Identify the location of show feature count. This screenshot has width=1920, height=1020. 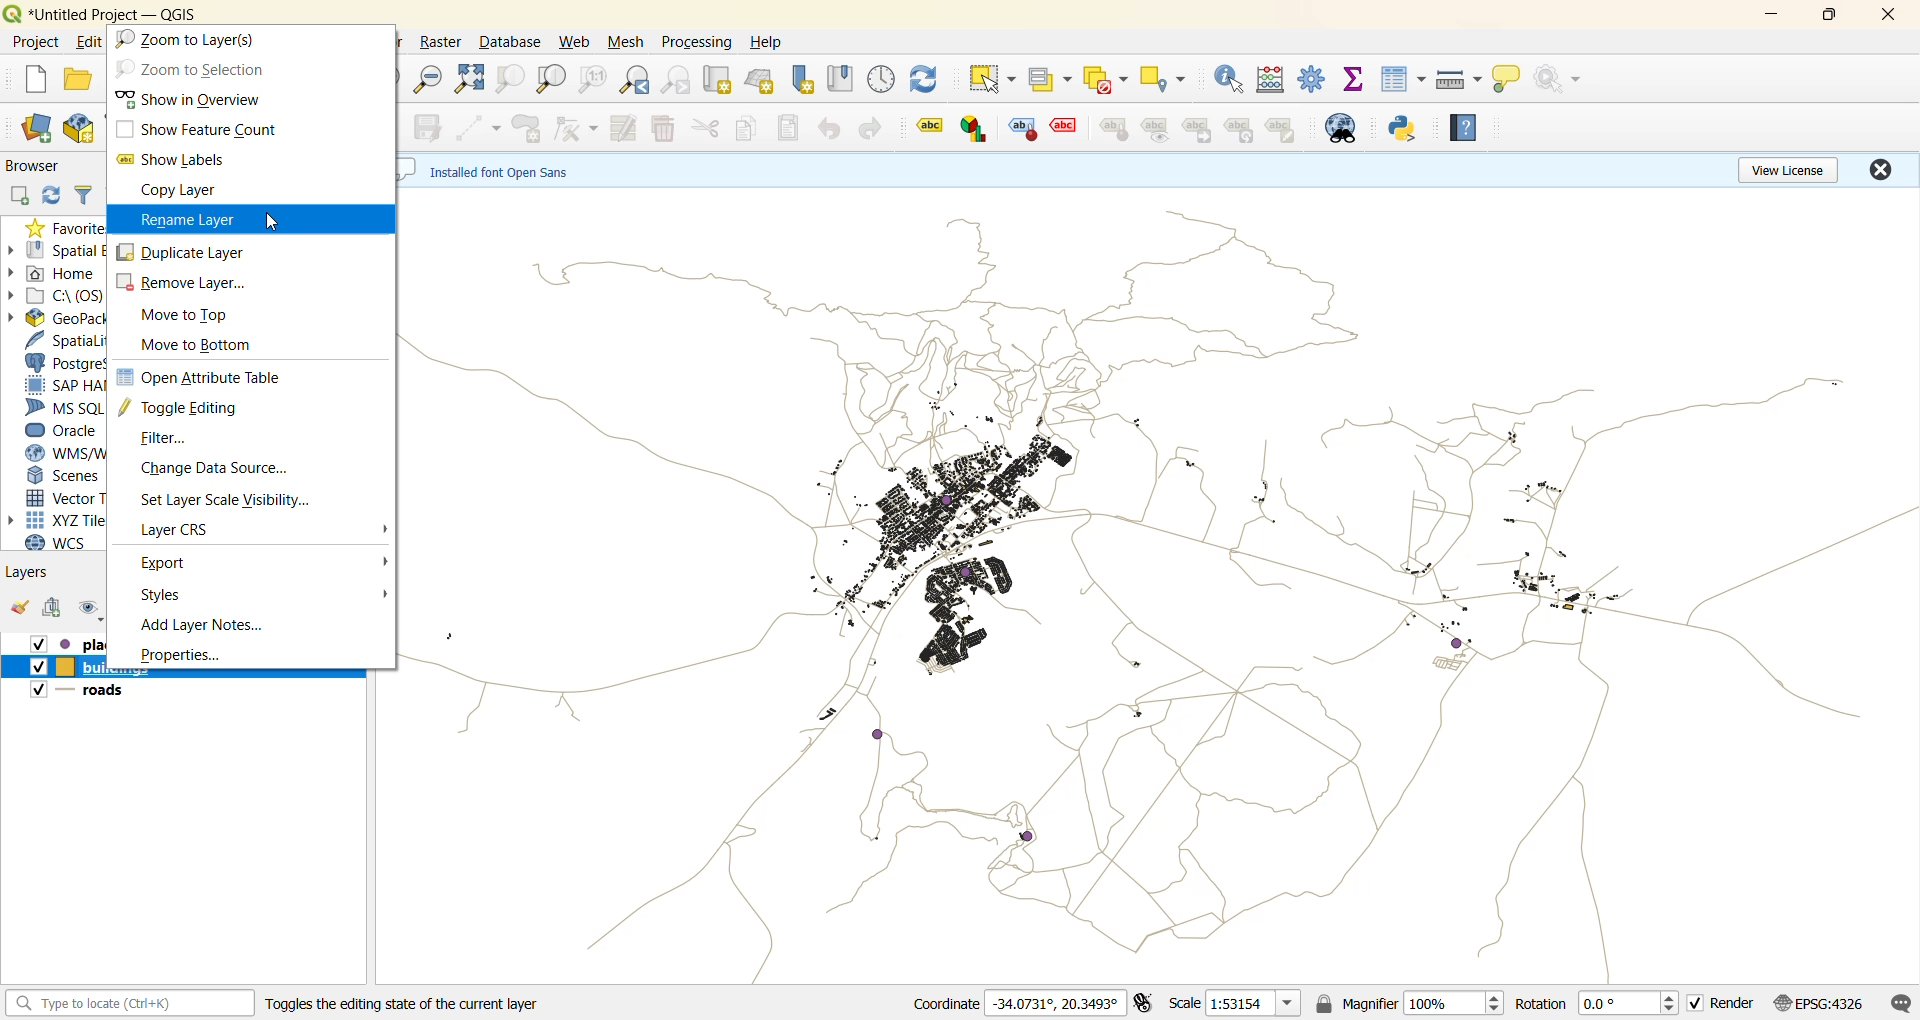
(200, 131).